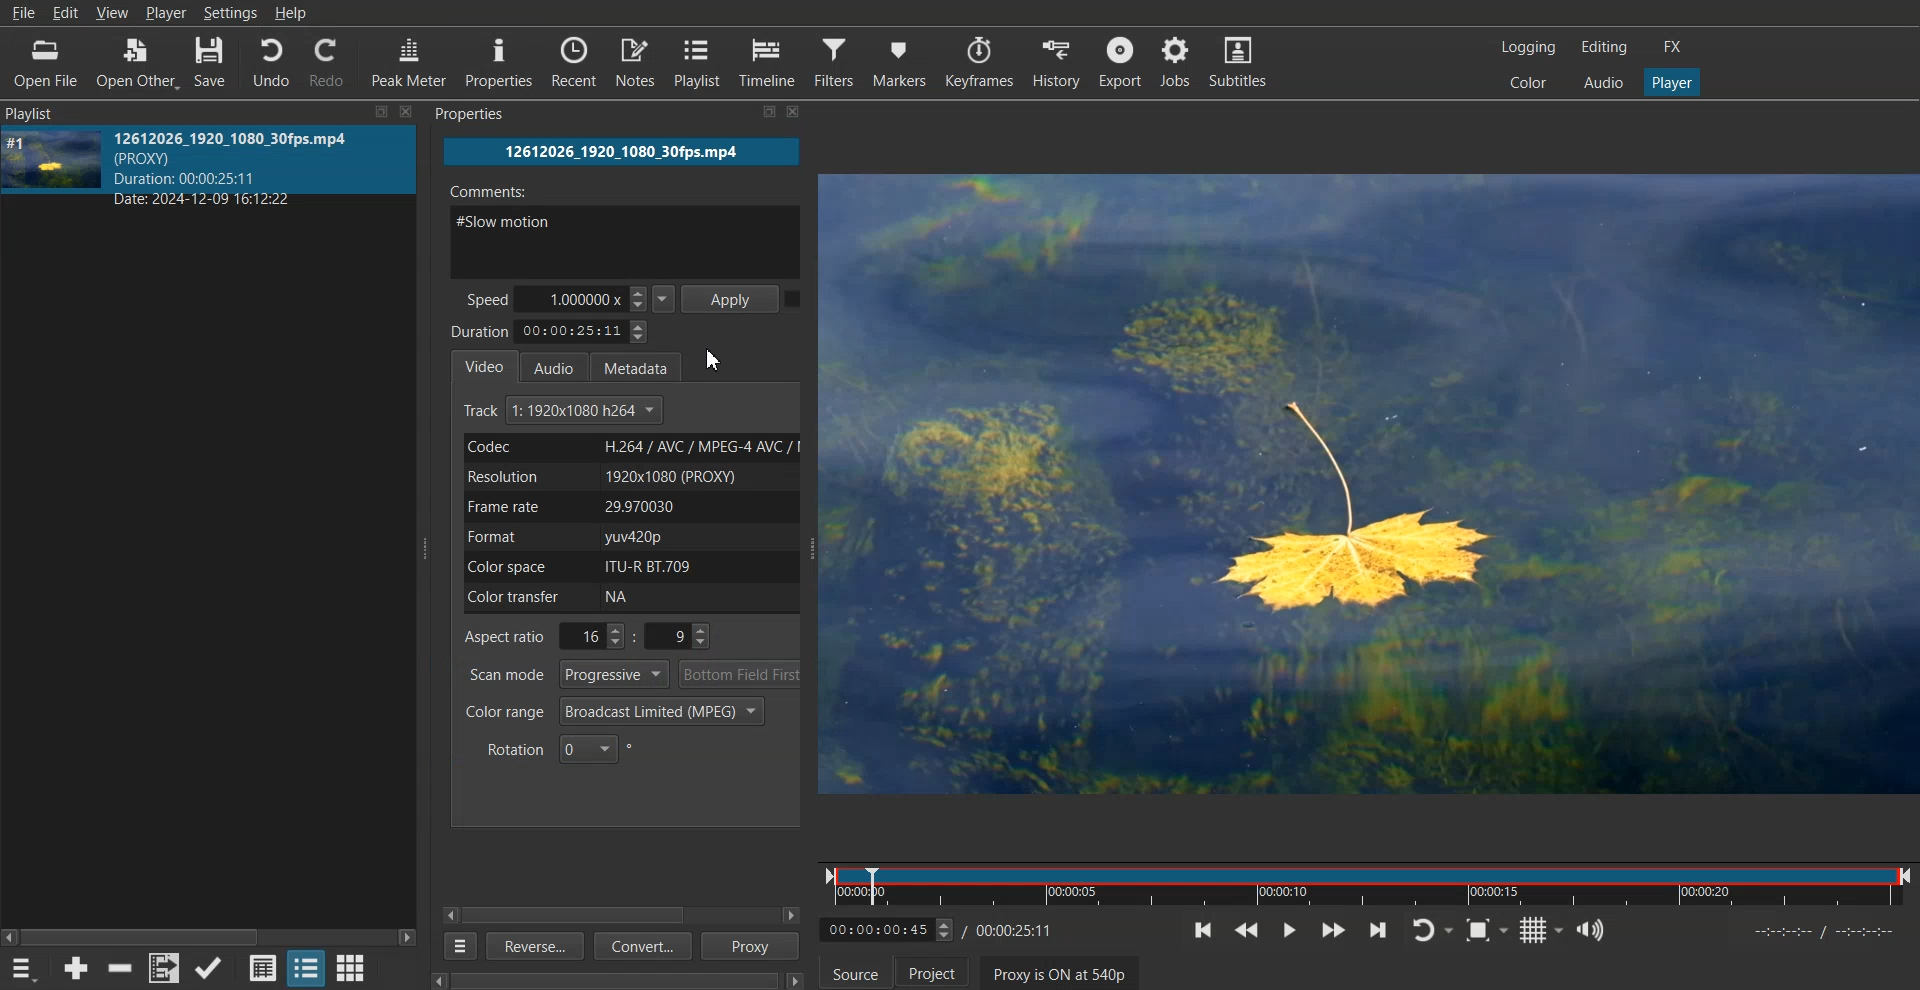 This screenshot has height=990, width=1920. Describe the element at coordinates (1603, 48) in the screenshot. I see `Editing` at that location.